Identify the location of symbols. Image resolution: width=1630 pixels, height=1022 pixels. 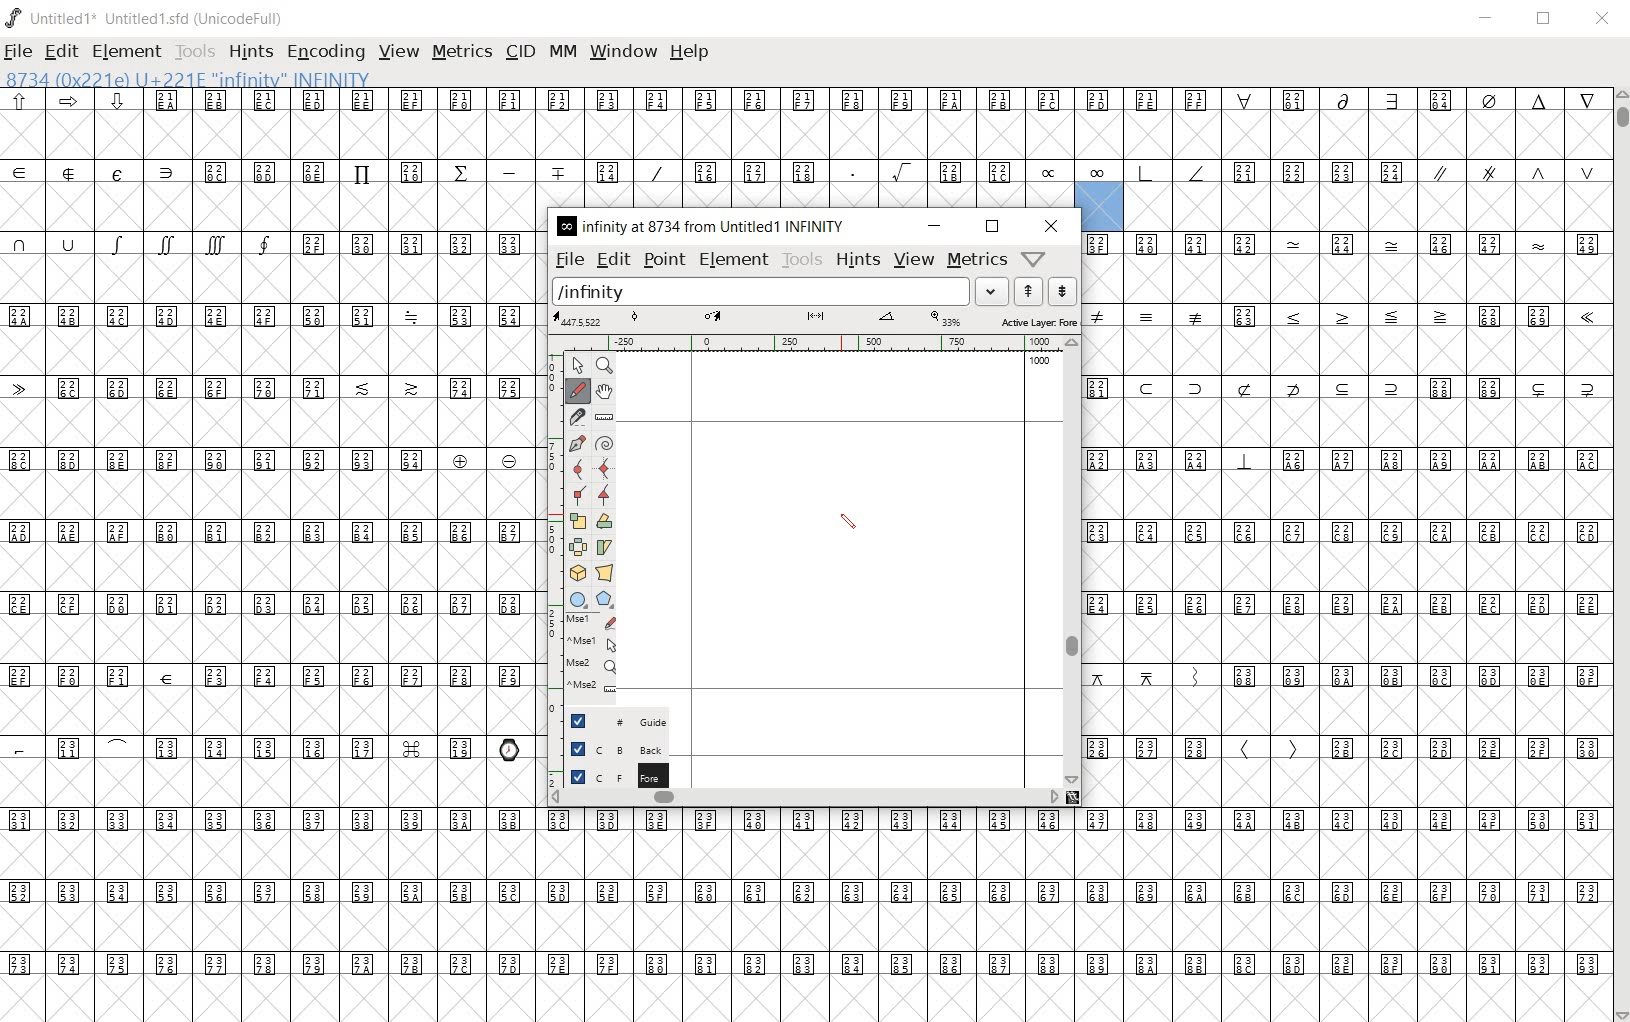
(1513, 170).